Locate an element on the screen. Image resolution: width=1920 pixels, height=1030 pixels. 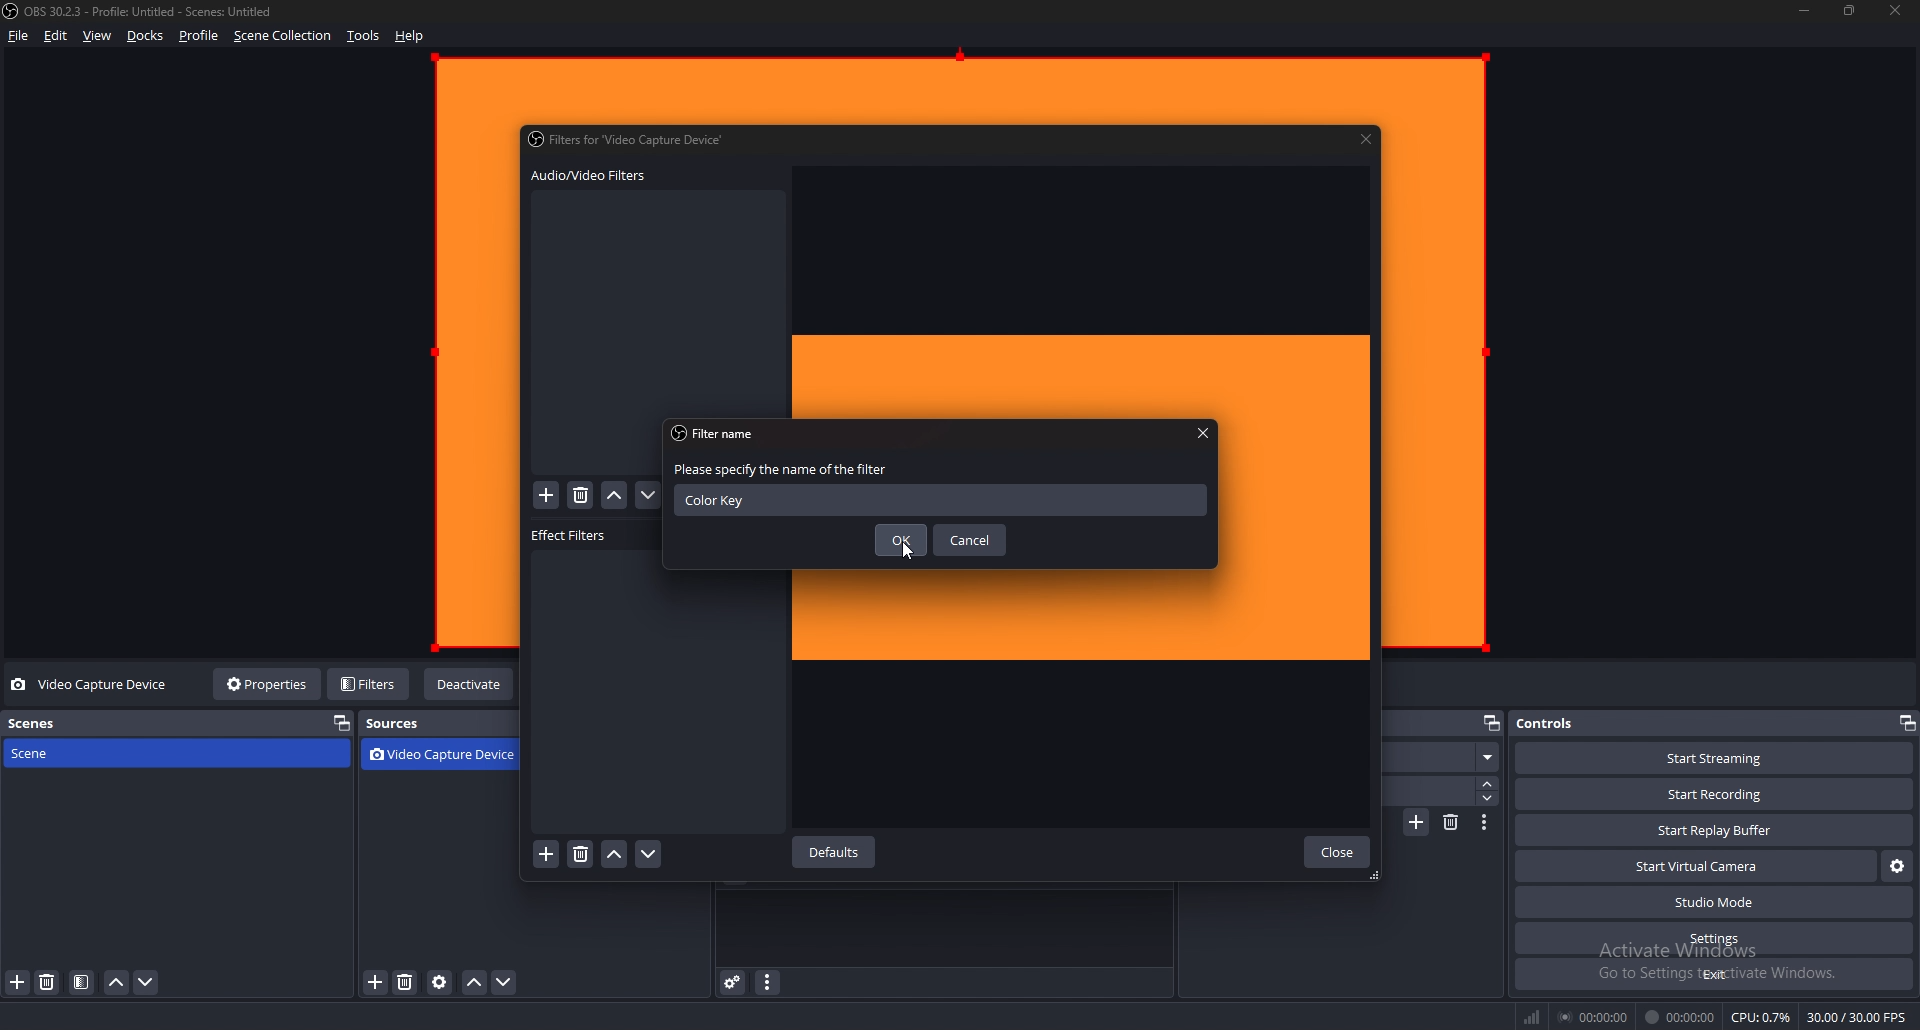
00:00:00 is located at coordinates (1593, 1017).